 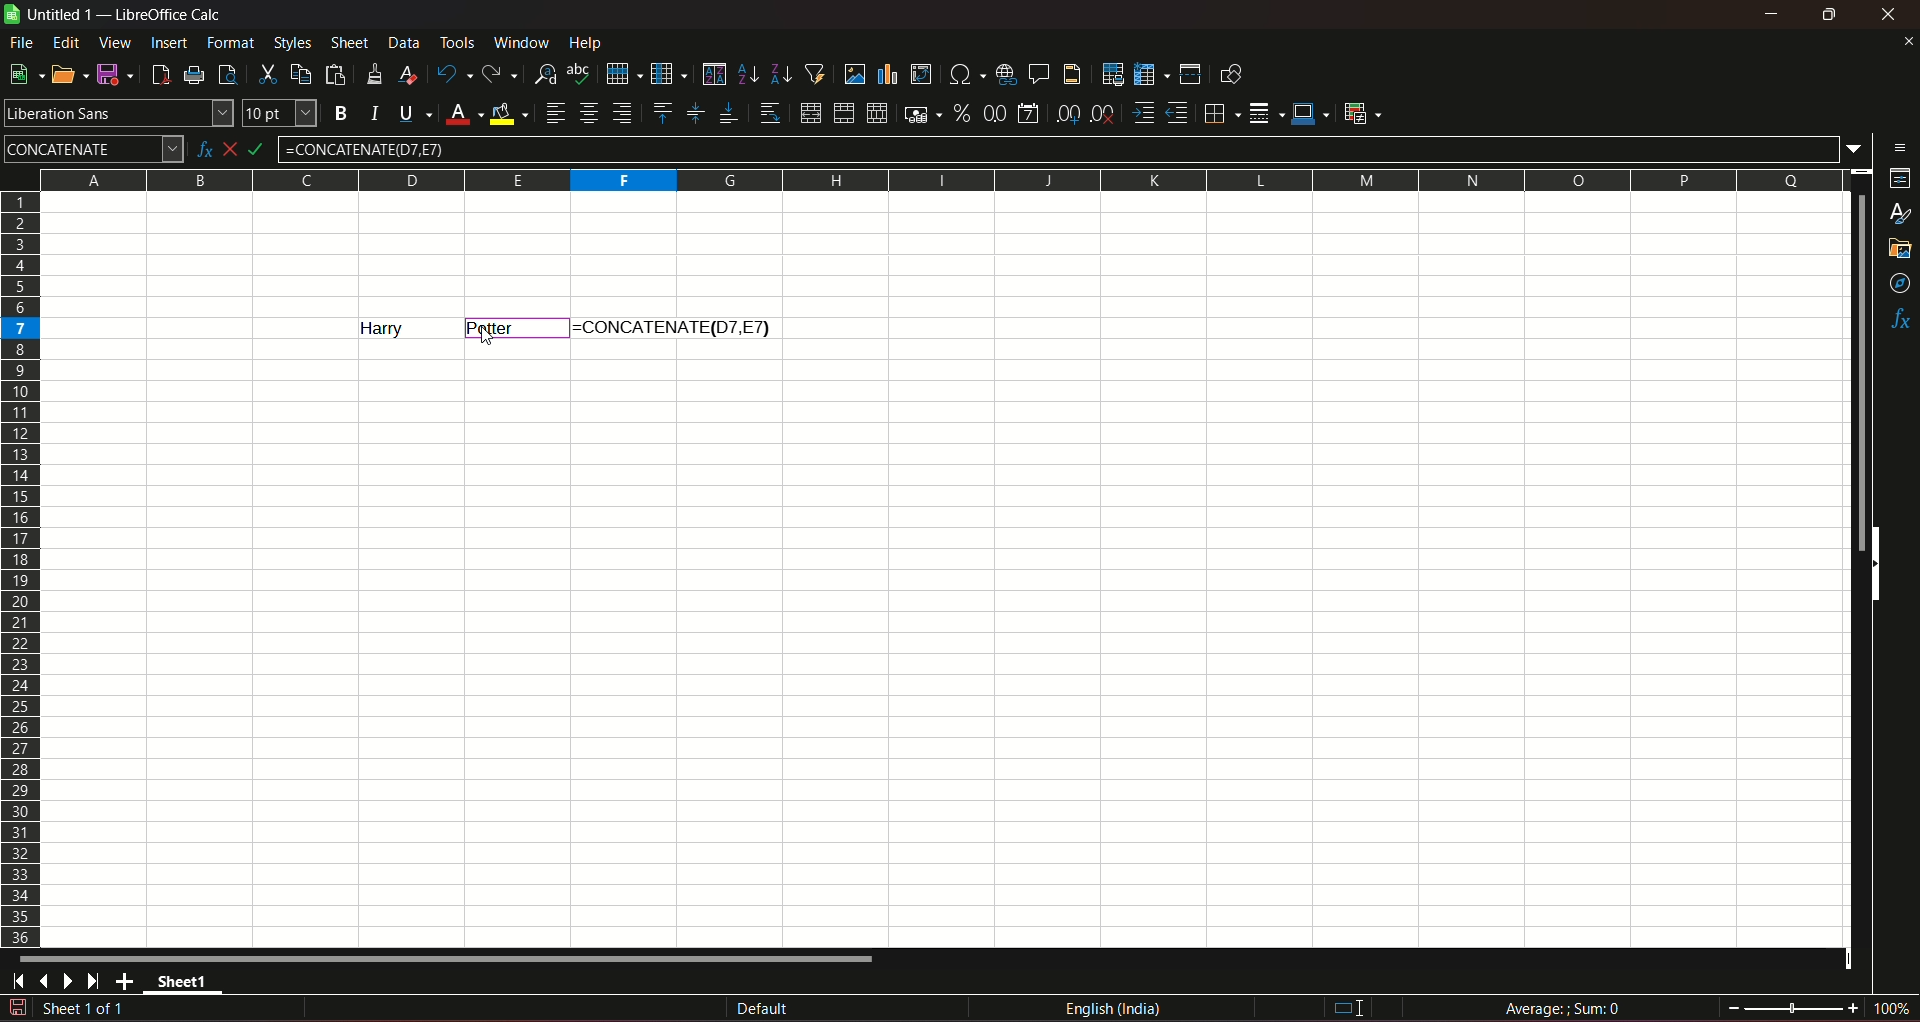 What do you see at coordinates (23, 74) in the screenshot?
I see `new` at bounding box center [23, 74].